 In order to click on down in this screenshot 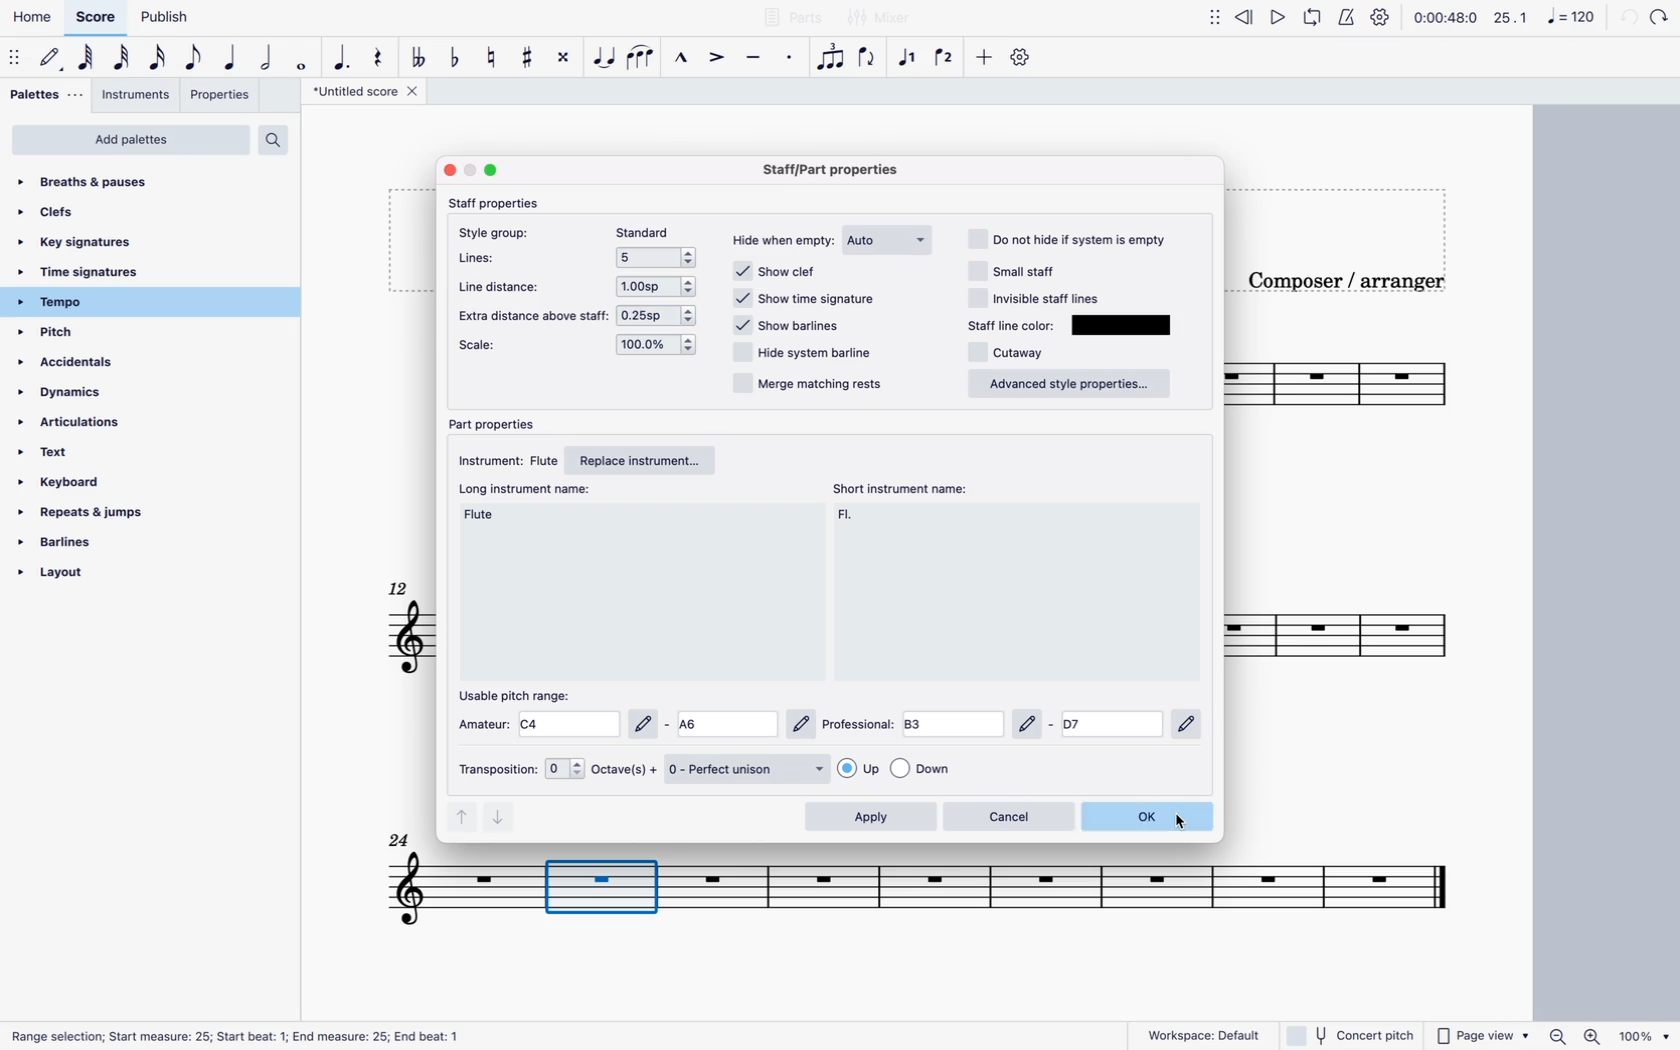, I will do `click(502, 817)`.